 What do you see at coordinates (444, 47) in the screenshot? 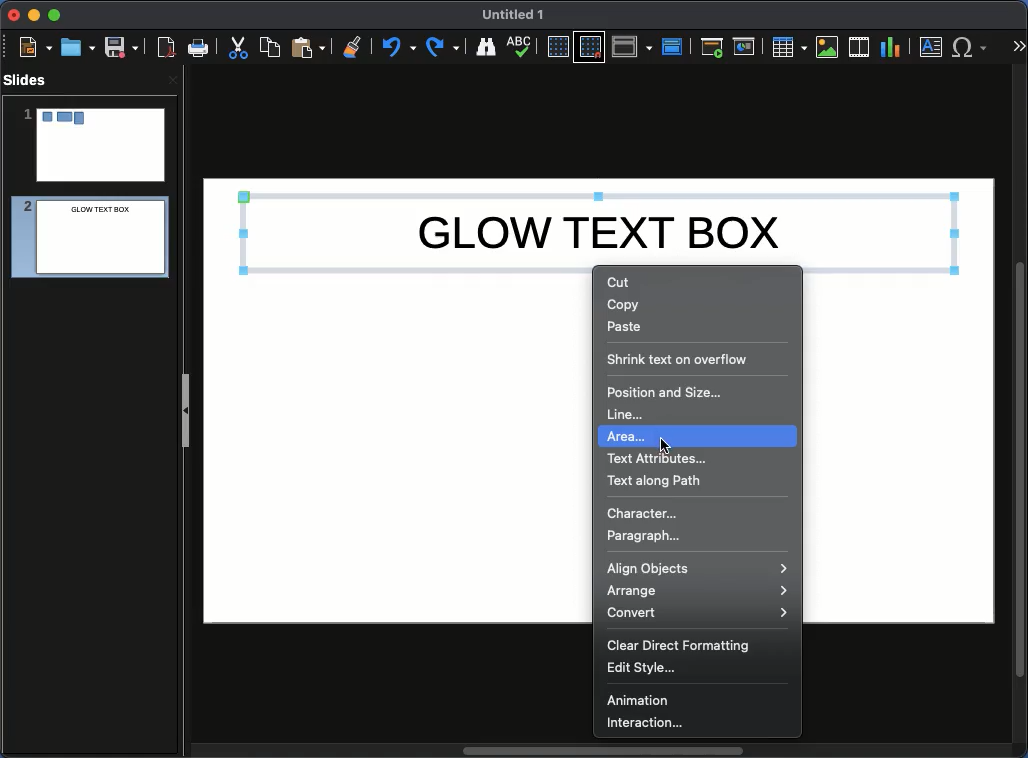
I see `Redo` at bounding box center [444, 47].